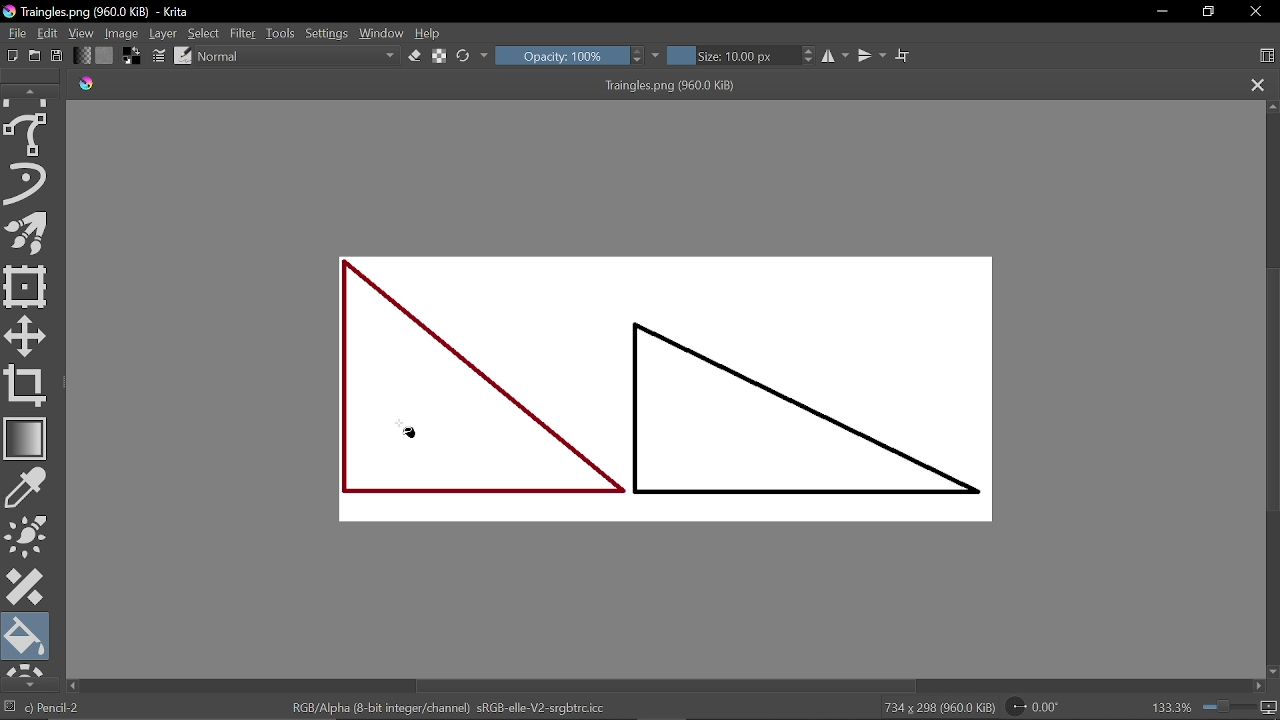  What do you see at coordinates (10, 707) in the screenshot?
I see `No selection` at bounding box center [10, 707].